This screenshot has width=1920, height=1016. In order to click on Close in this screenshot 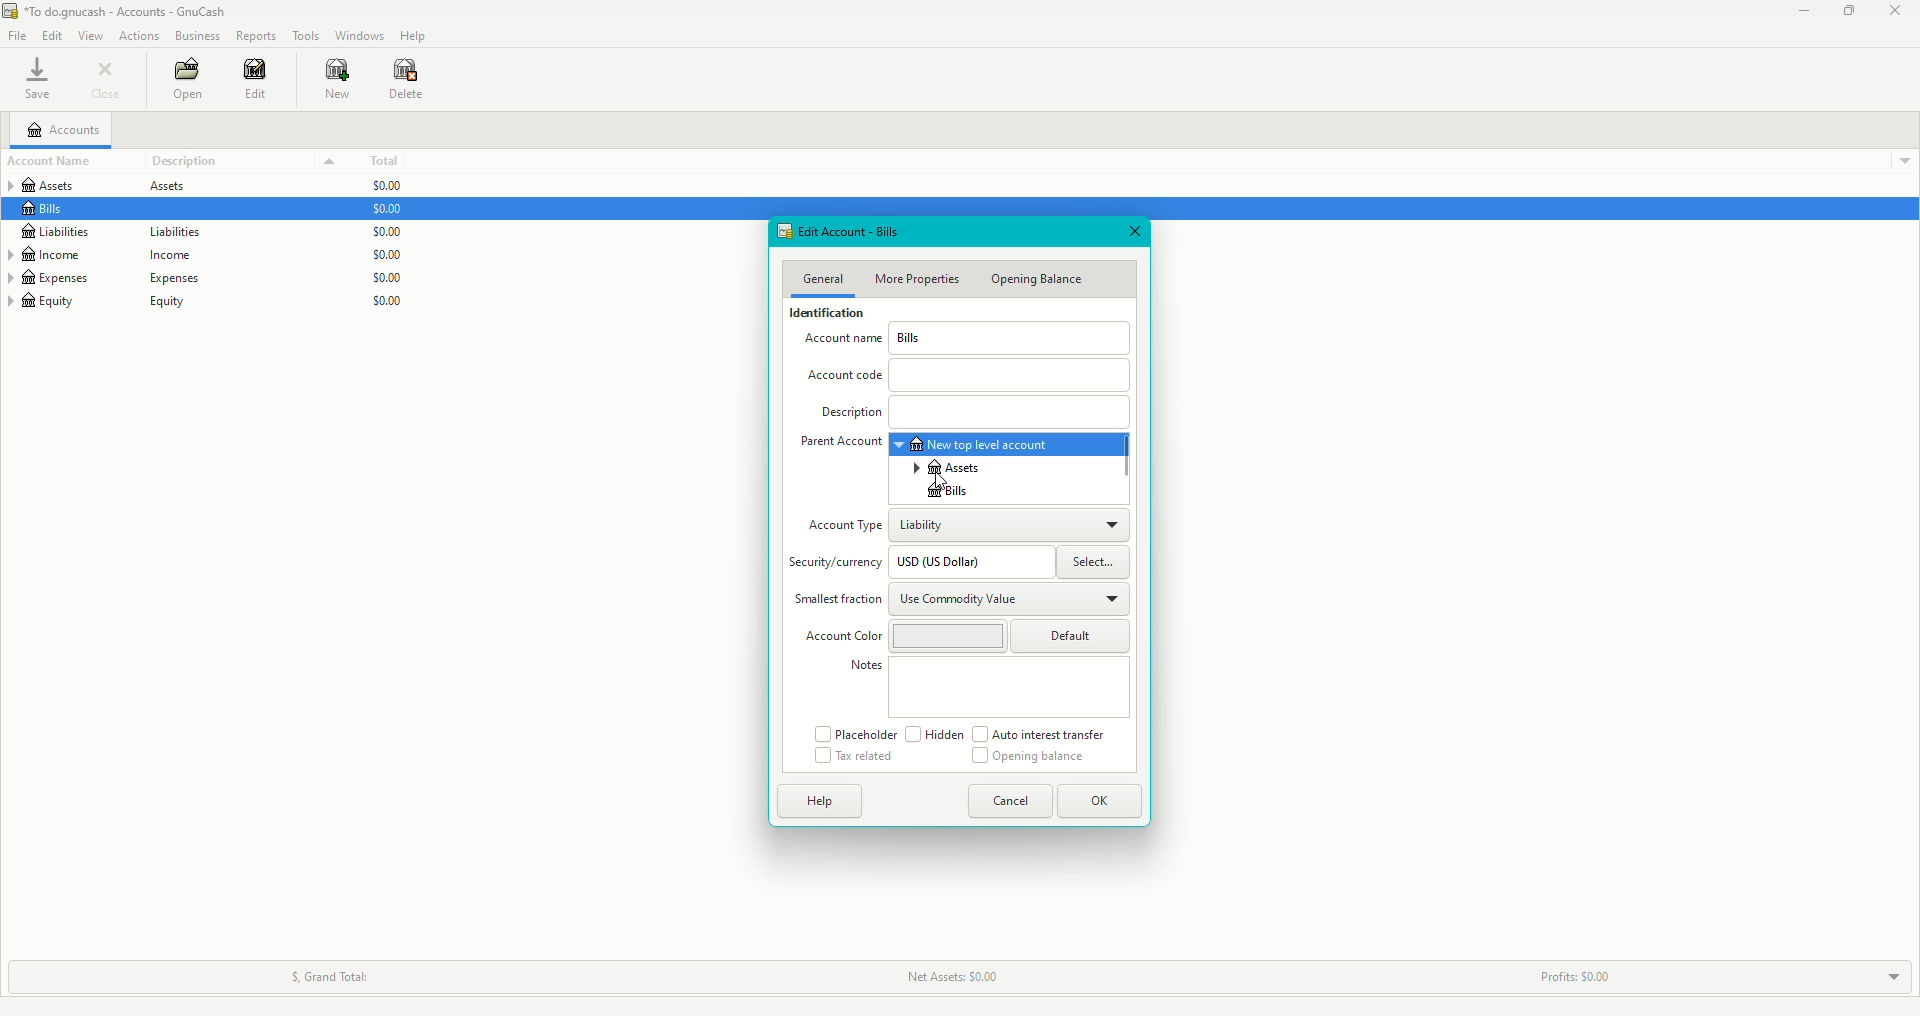, I will do `click(1899, 12)`.